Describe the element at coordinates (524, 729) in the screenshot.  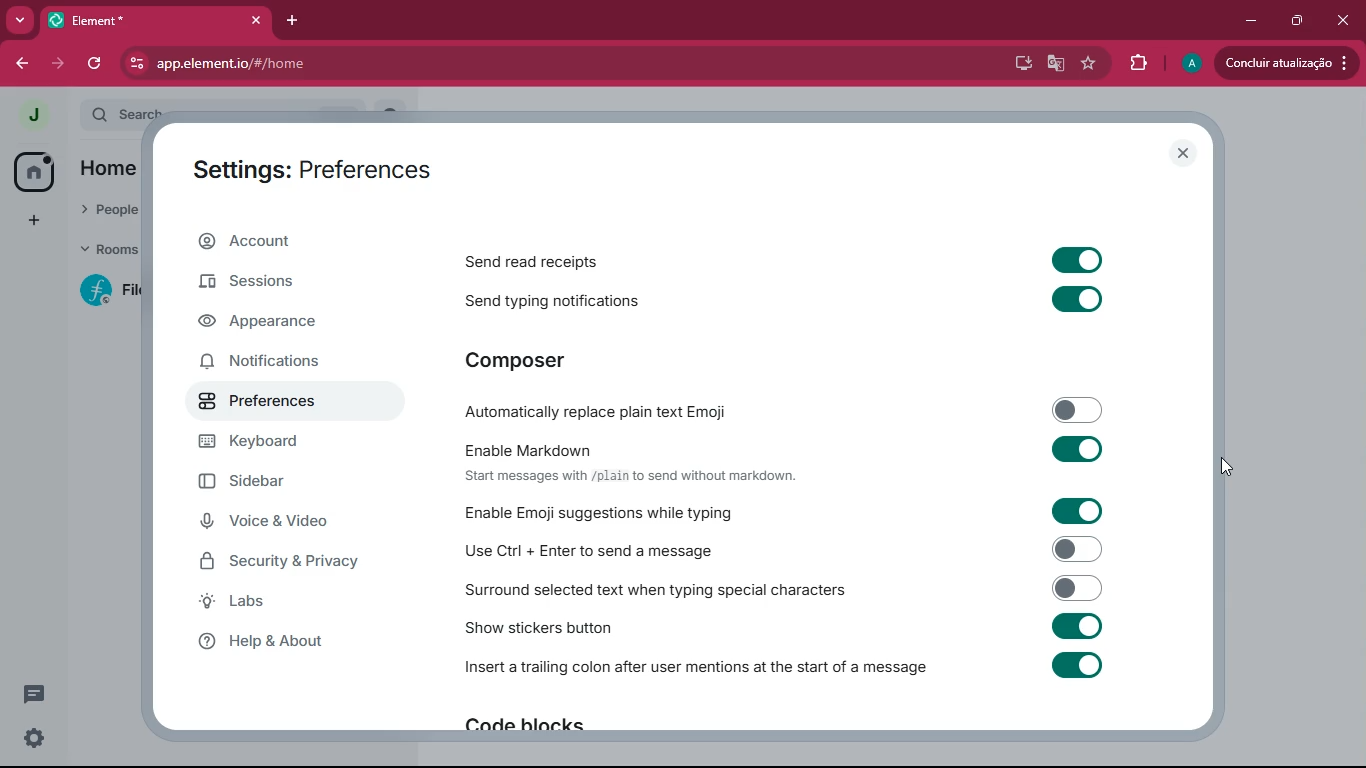
I see `Code blocks` at that location.